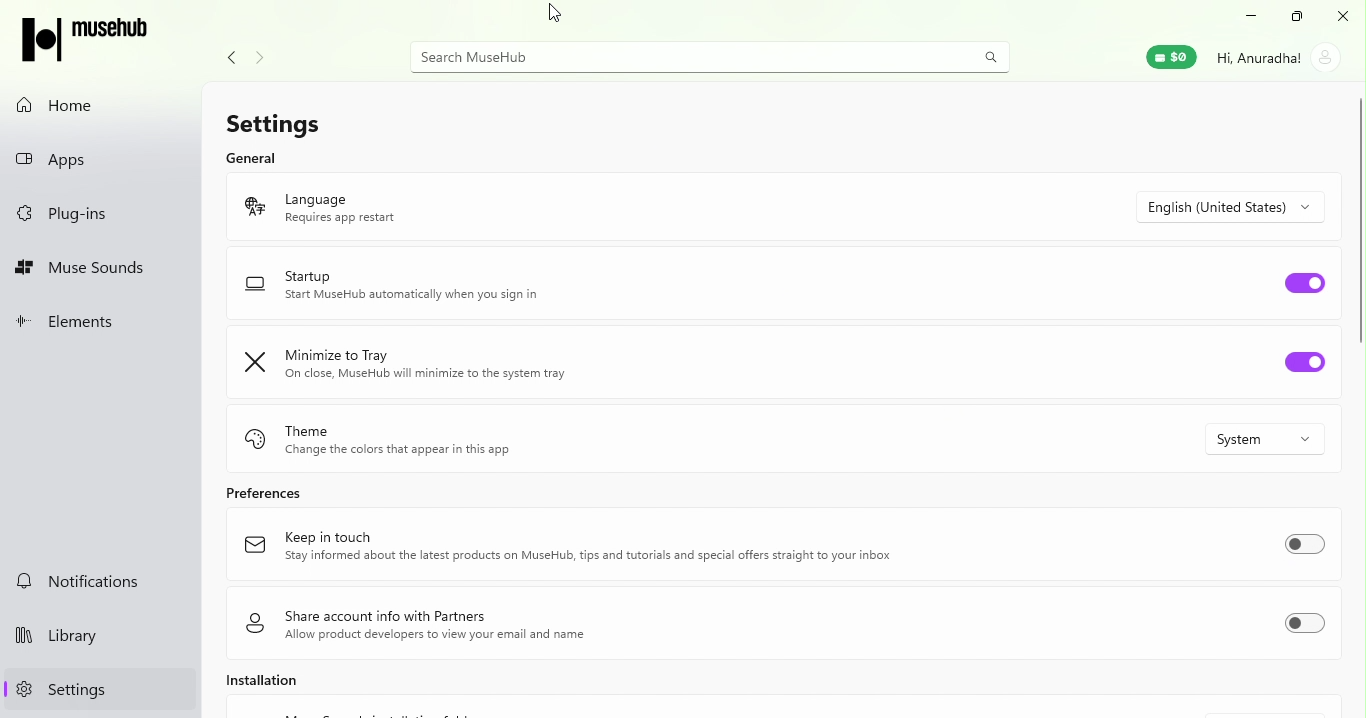 This screenshot has width=1366, height=718. I want to click on Installation, so click(266, 686).